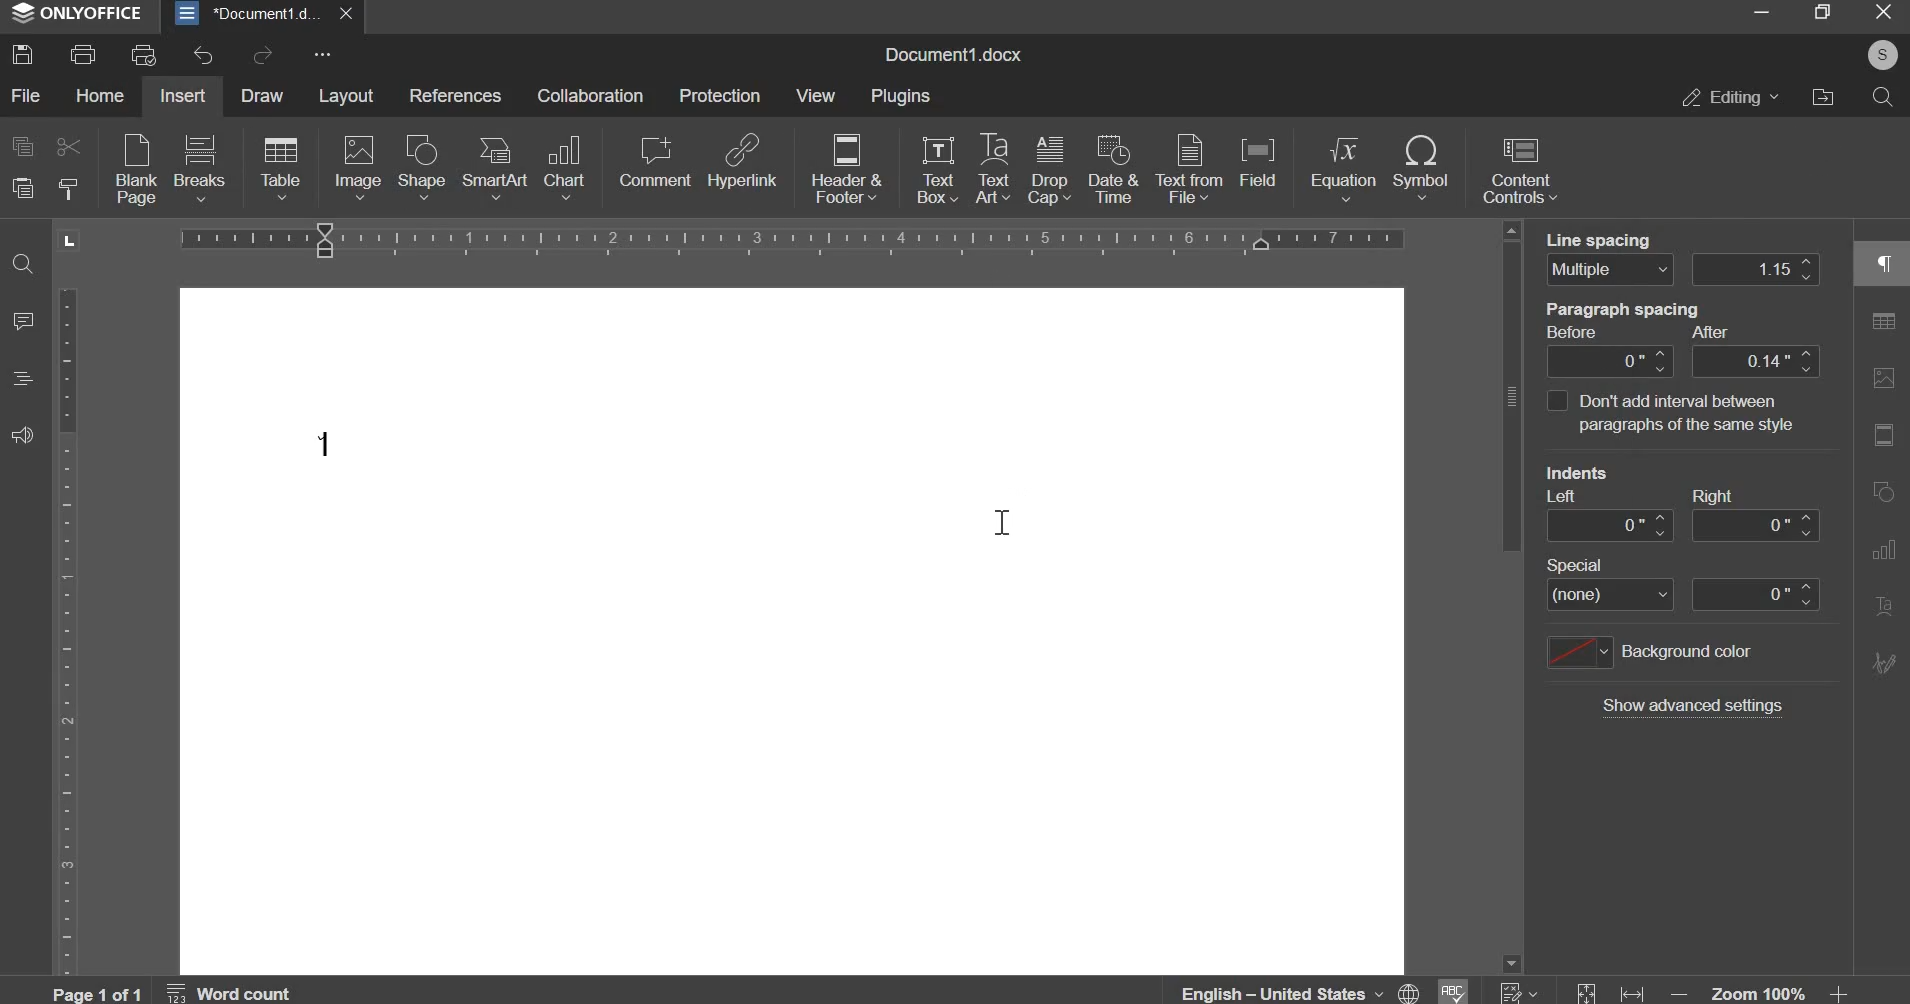 The image size is (1910, 1004). What do you see at coordinates (100, 993) in the screenshot?
I see `page 1 of 1` at bounding box center [100, 993].